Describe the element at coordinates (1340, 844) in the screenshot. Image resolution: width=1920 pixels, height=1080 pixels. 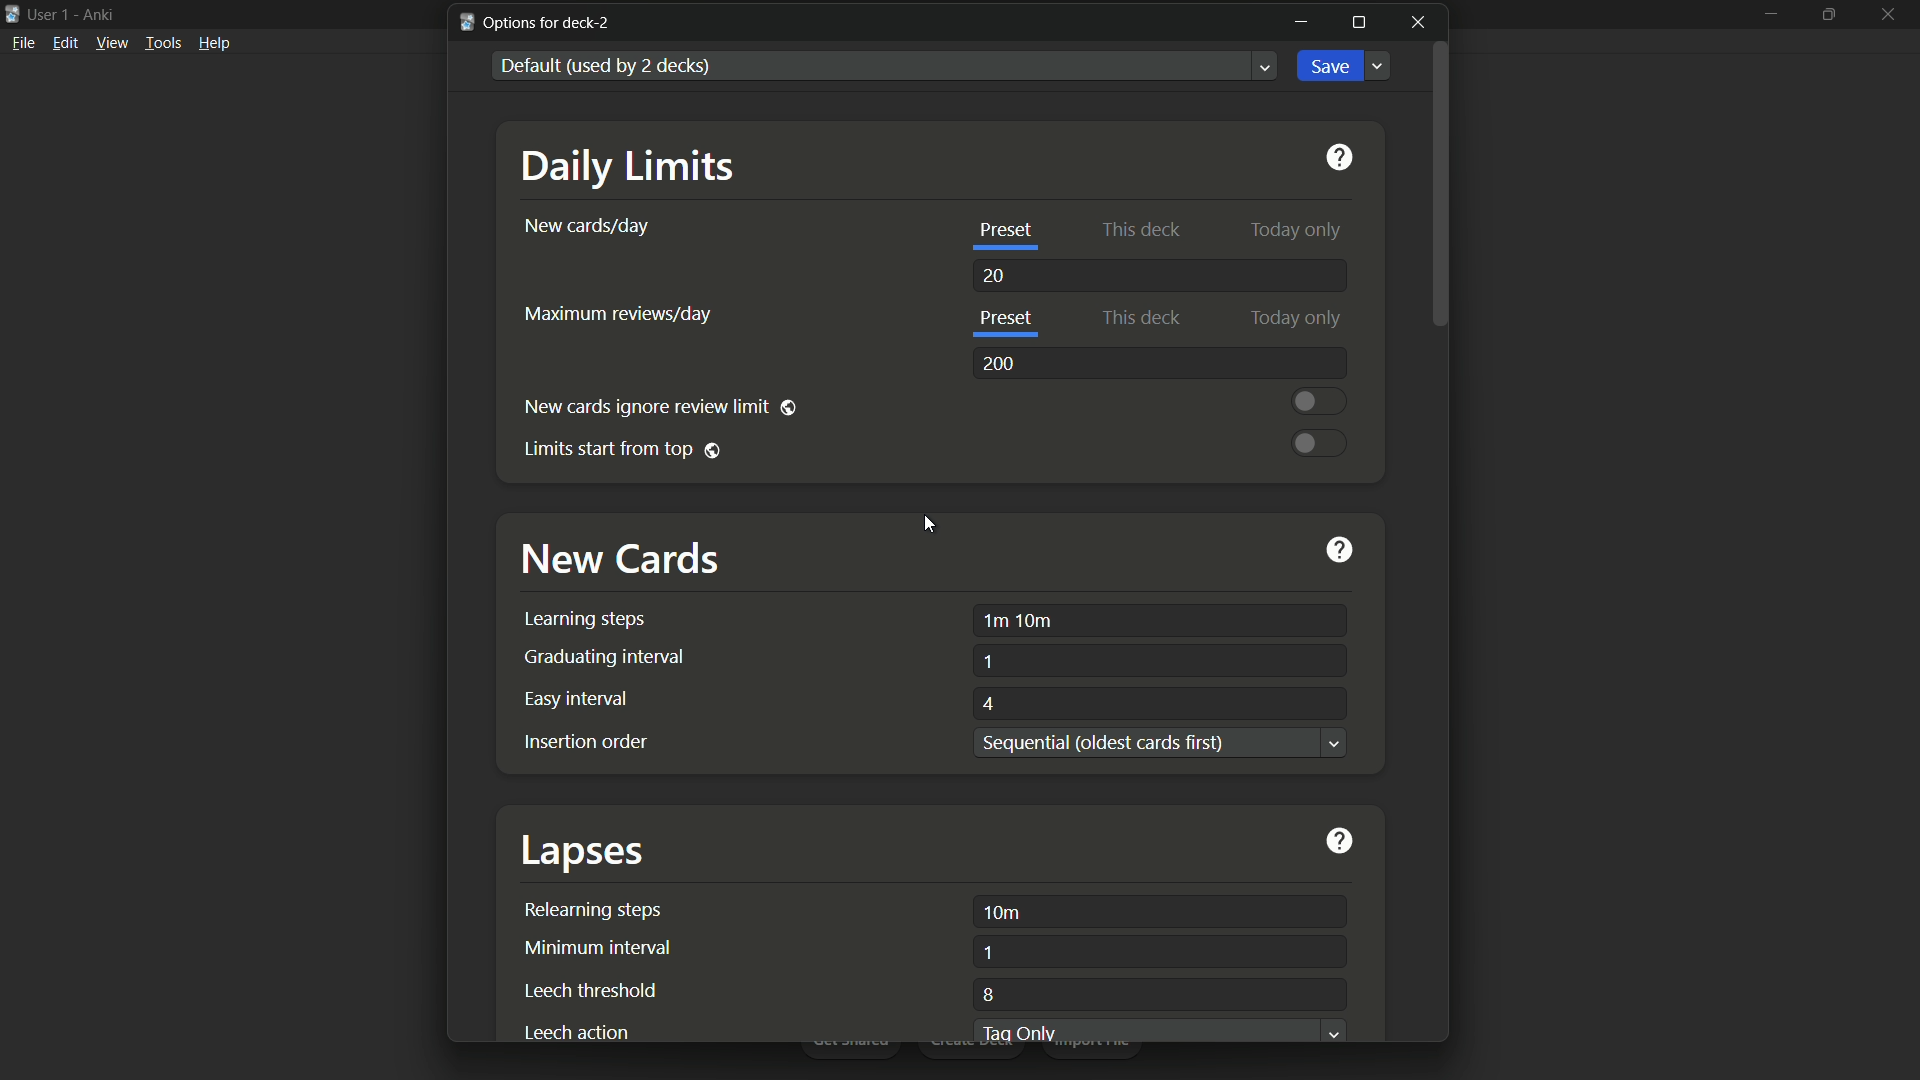
I see `get help` at that location.